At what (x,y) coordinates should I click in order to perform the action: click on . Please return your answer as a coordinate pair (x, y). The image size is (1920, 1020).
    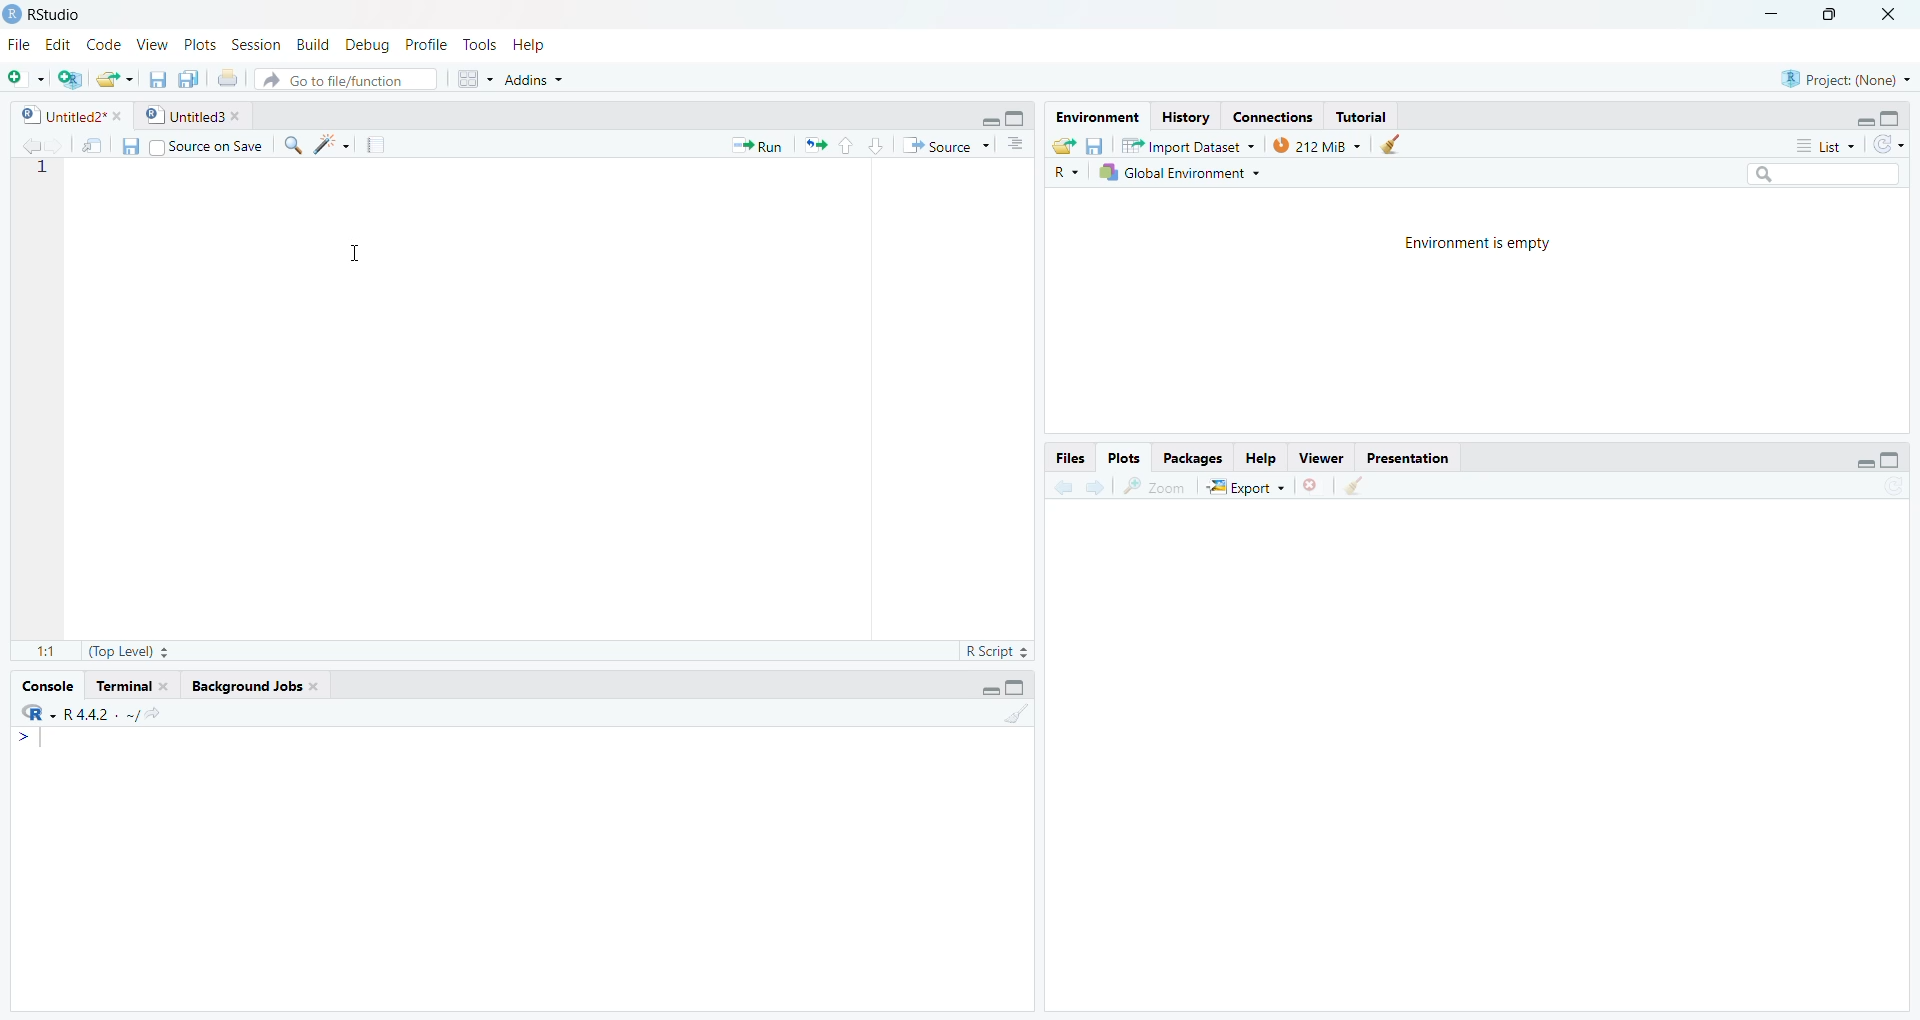
    Looking at the image, I should click on (468, 78).